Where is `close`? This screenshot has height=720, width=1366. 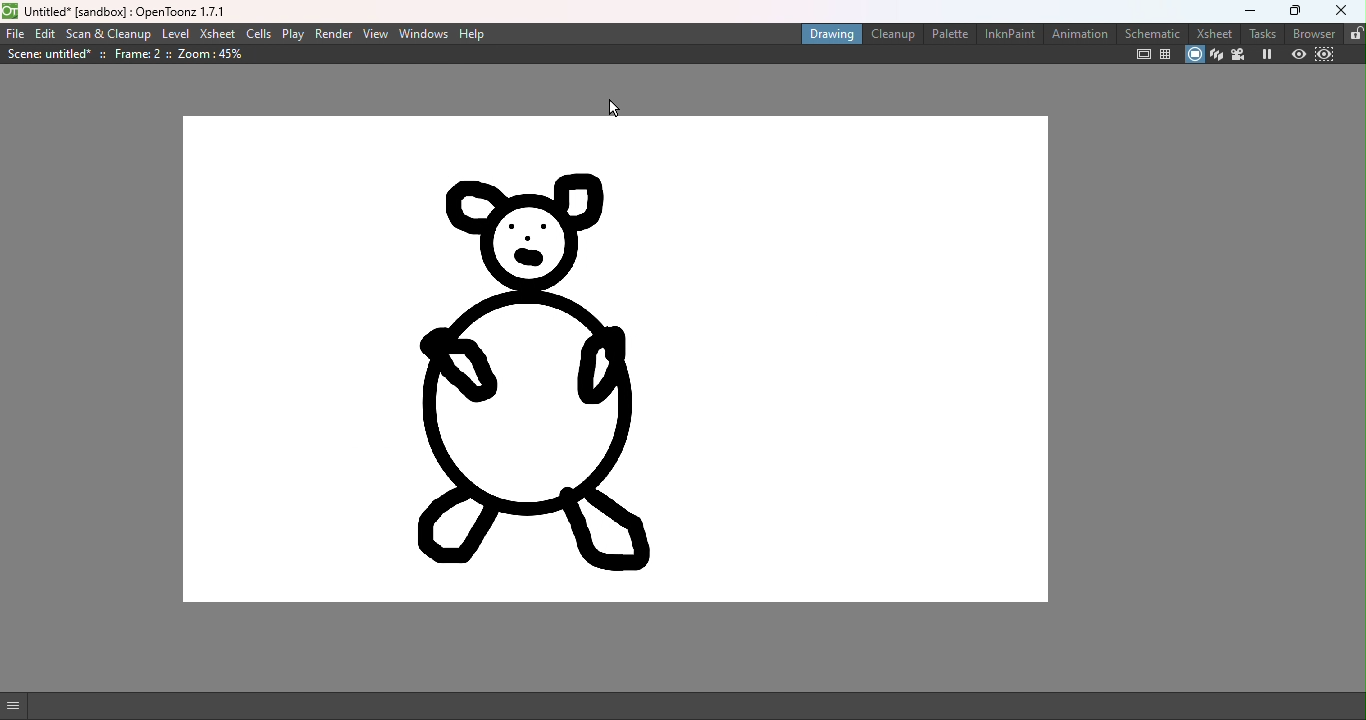
close is located at coordinates (1341, 11).